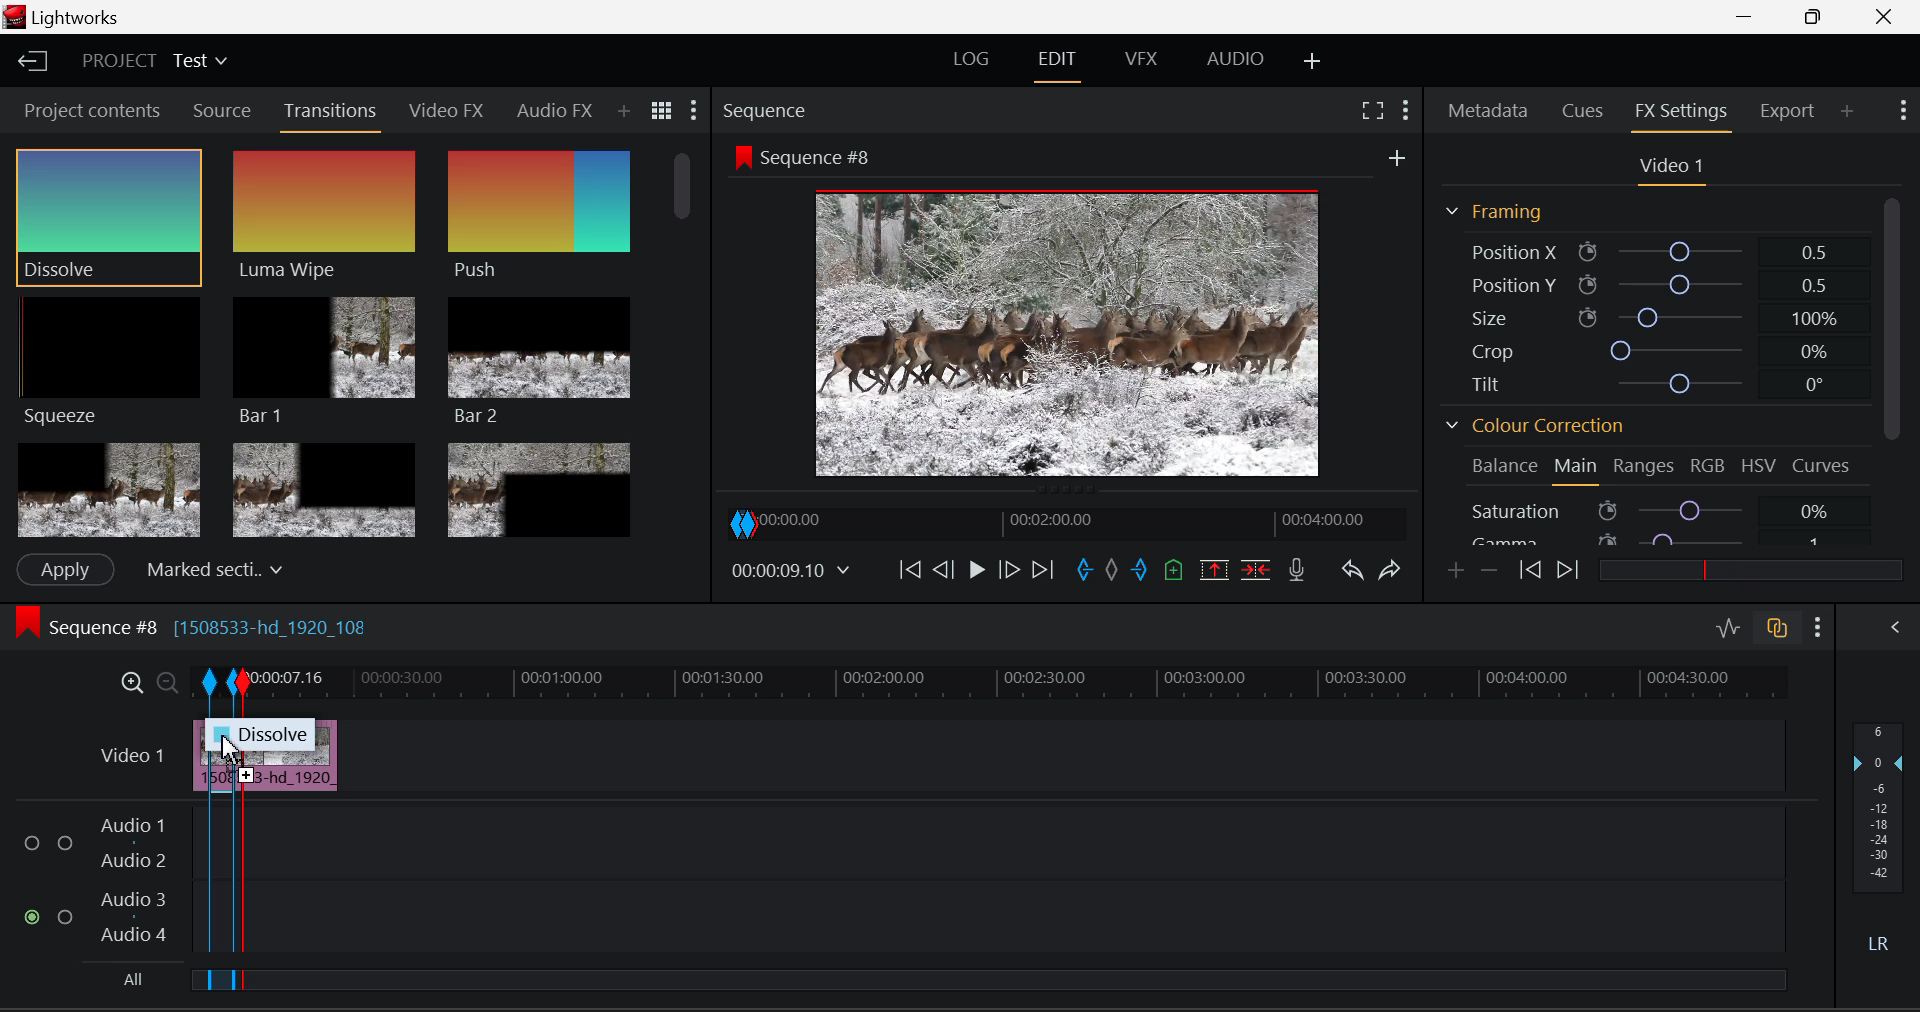  I want to click on Delete keyframes, so click(1488, 569).